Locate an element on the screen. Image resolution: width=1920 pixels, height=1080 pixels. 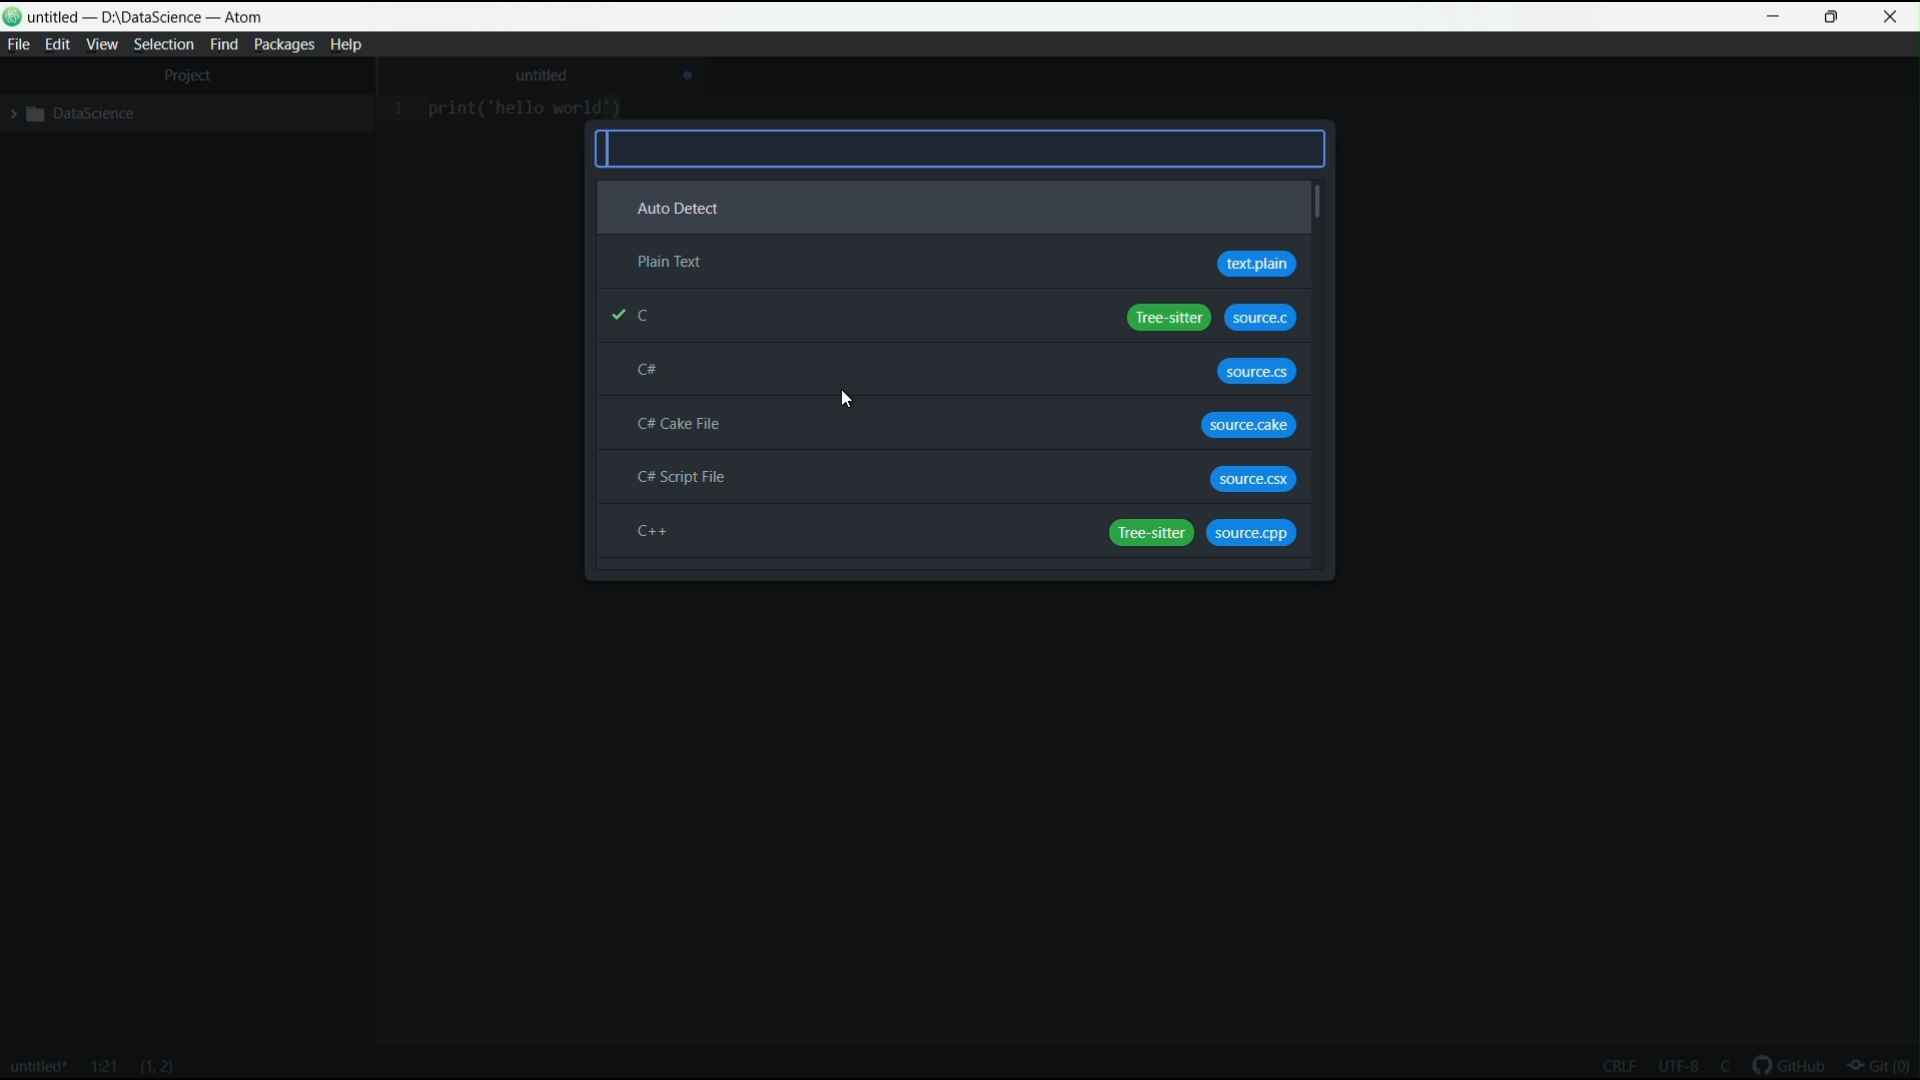
packages menu is located at coordinates (283, 44).